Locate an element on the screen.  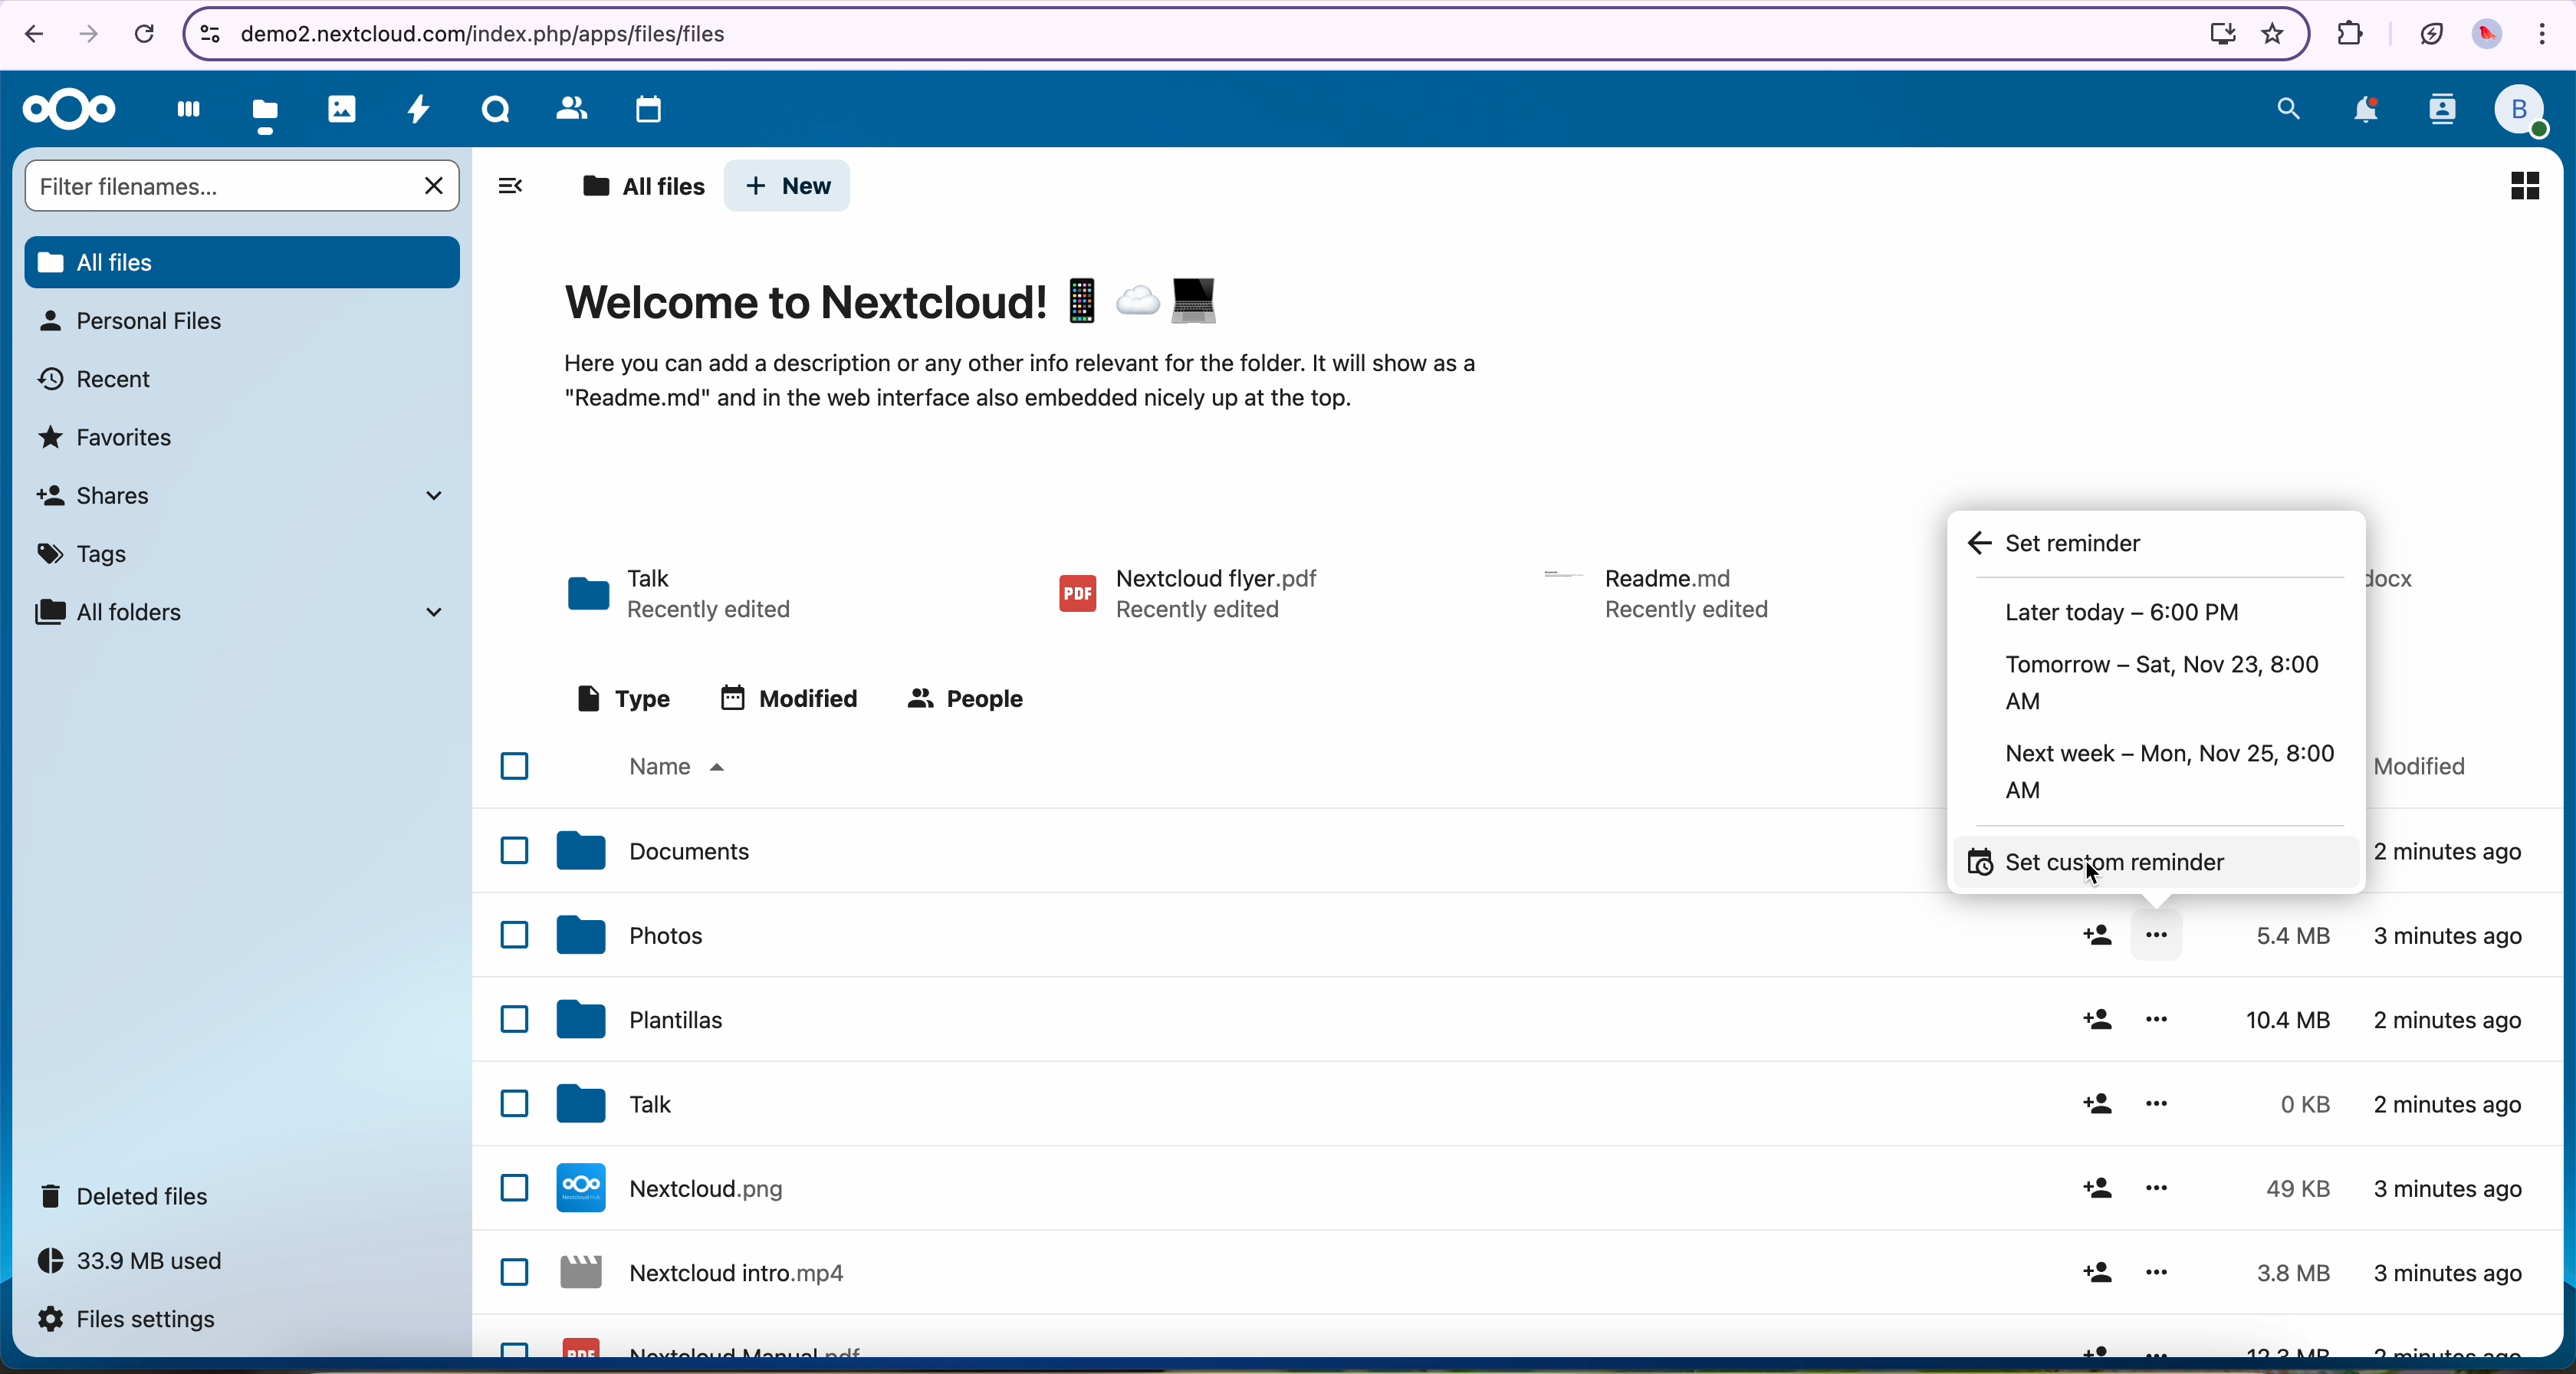
share is located at coordinates (2094, 1105).